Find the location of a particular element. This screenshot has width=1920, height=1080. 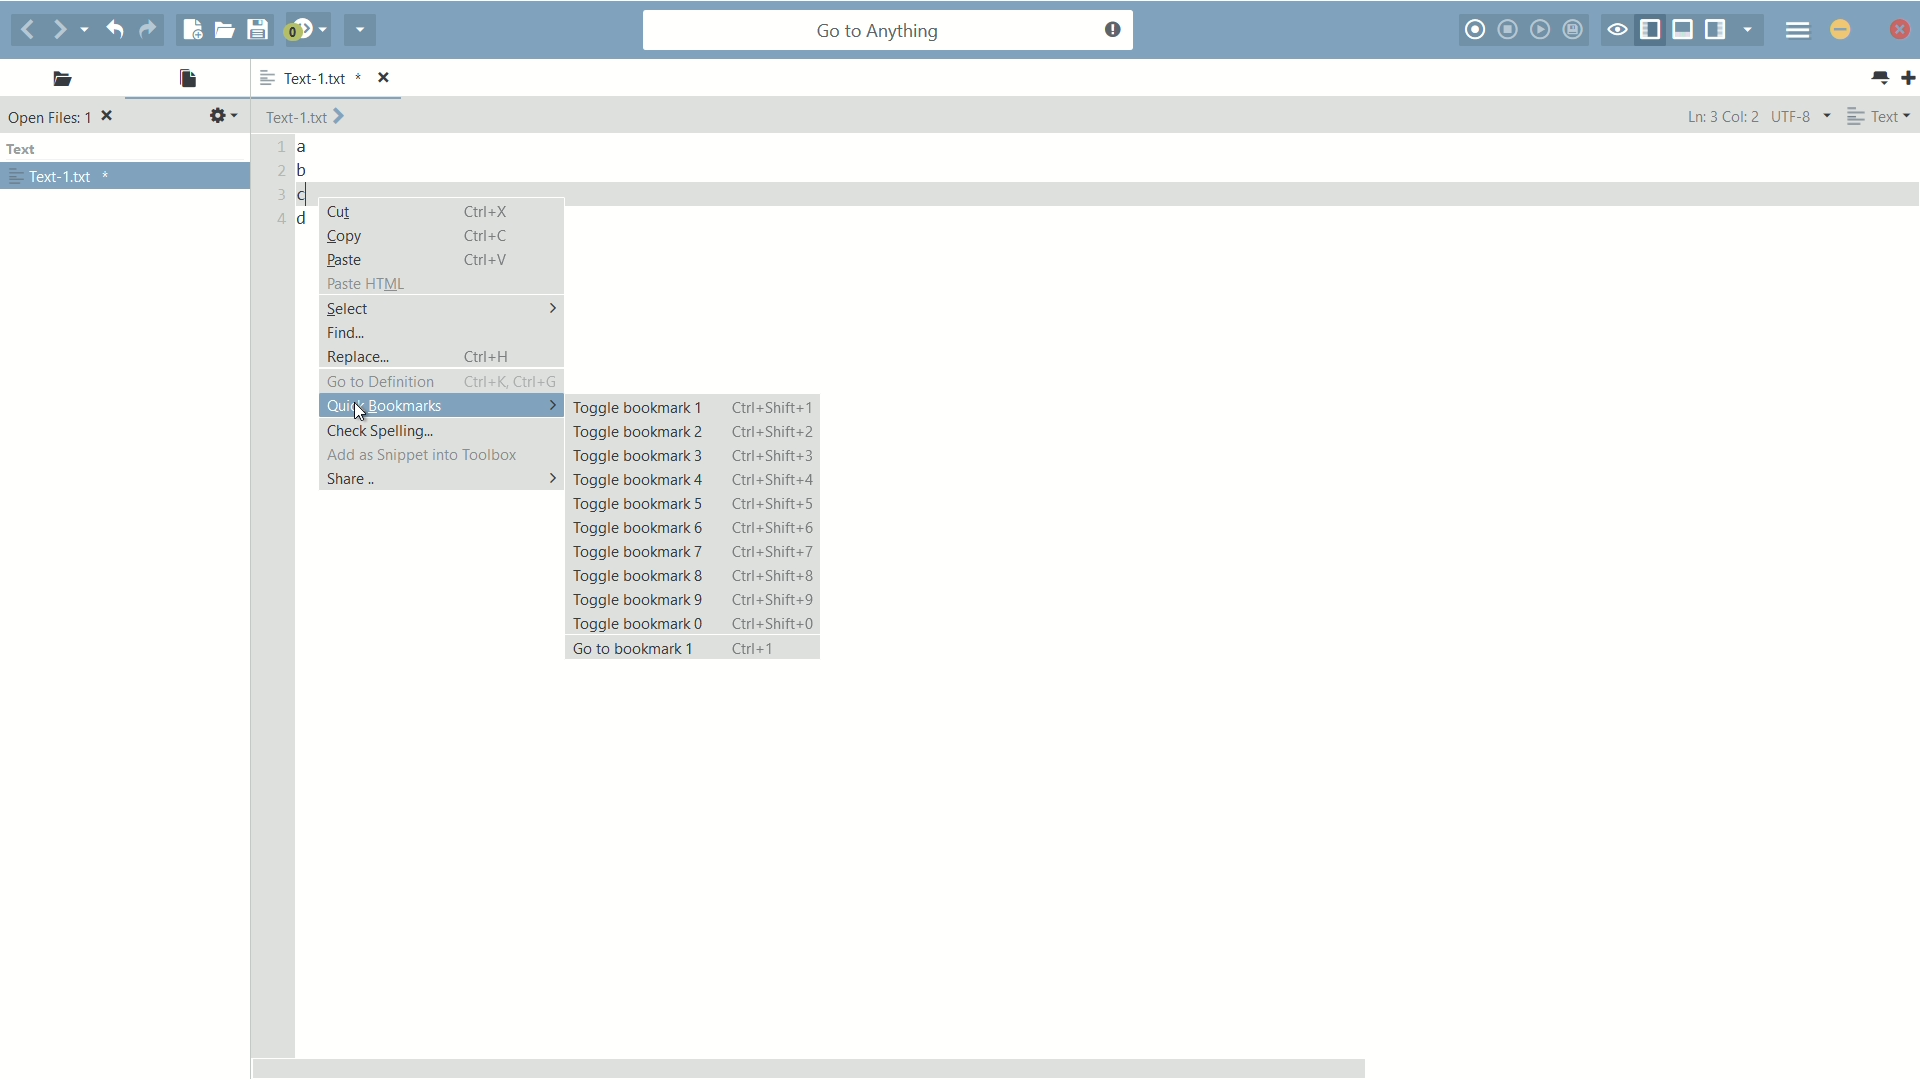

go to bookmark 1 is located at coordinates (693, 650).